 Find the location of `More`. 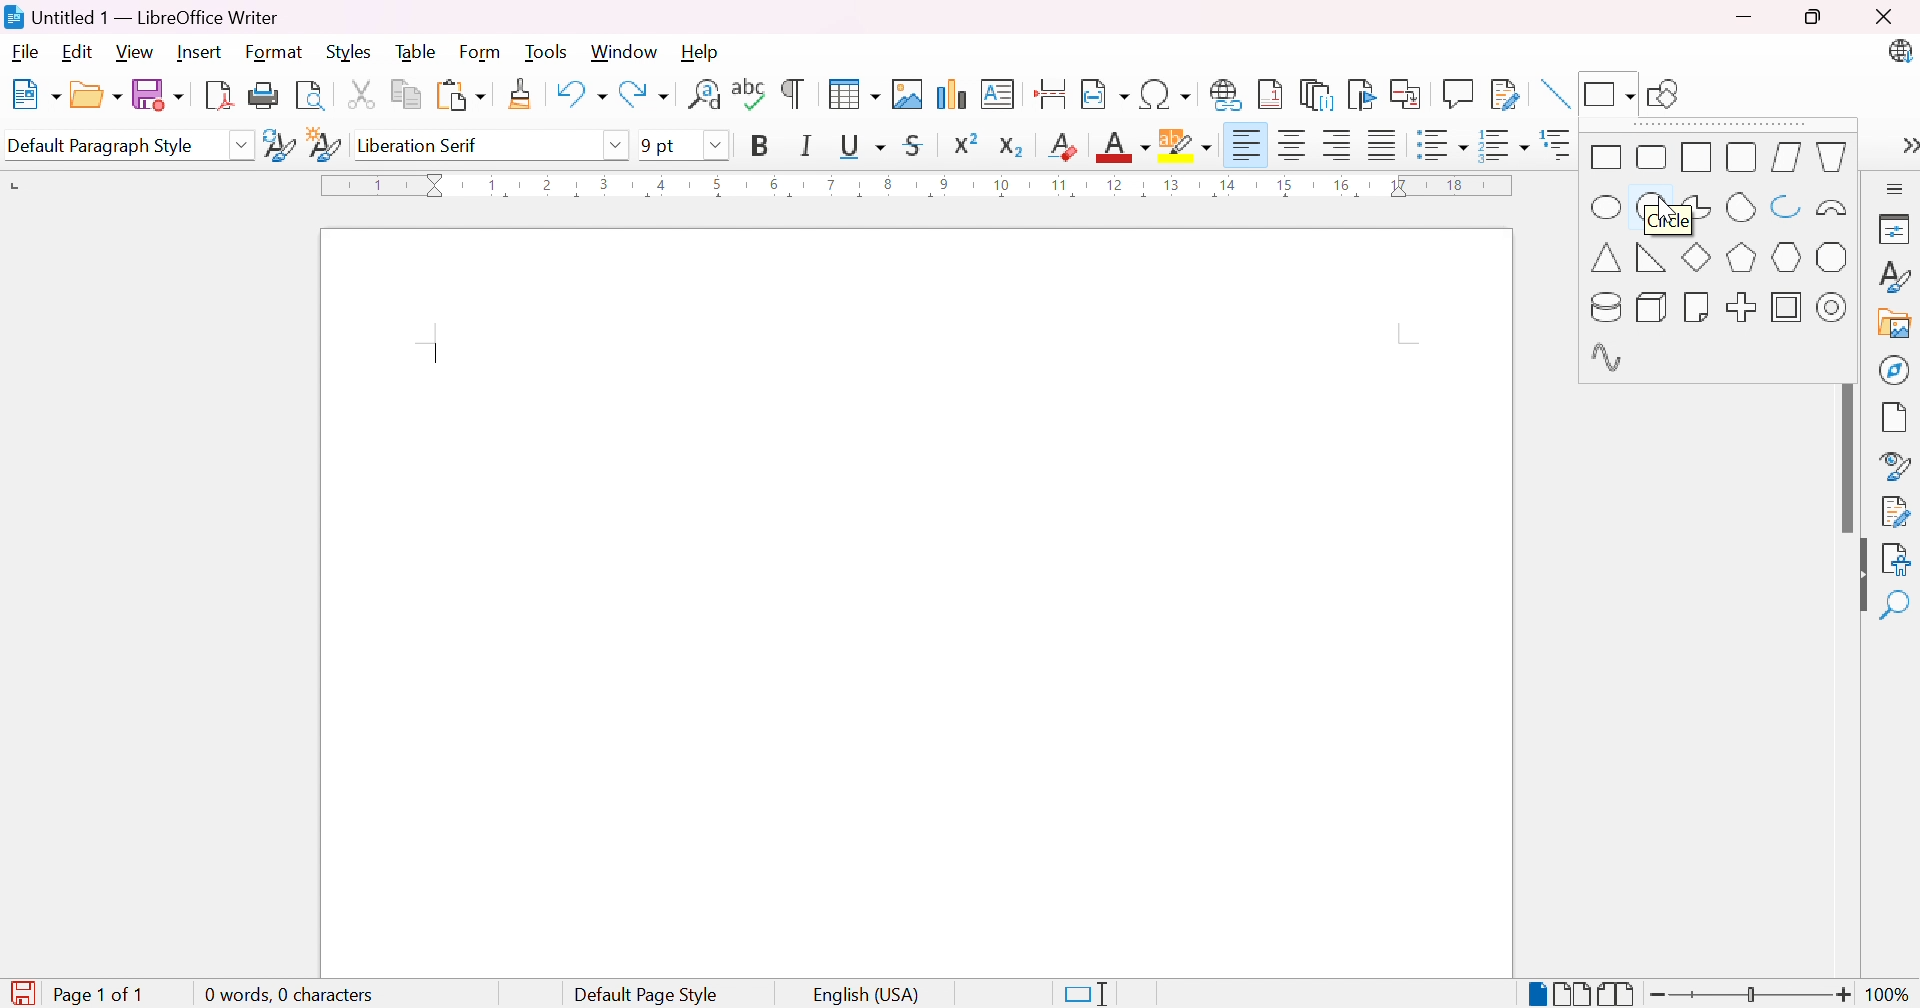

More is located at coordinates (1898, 189).